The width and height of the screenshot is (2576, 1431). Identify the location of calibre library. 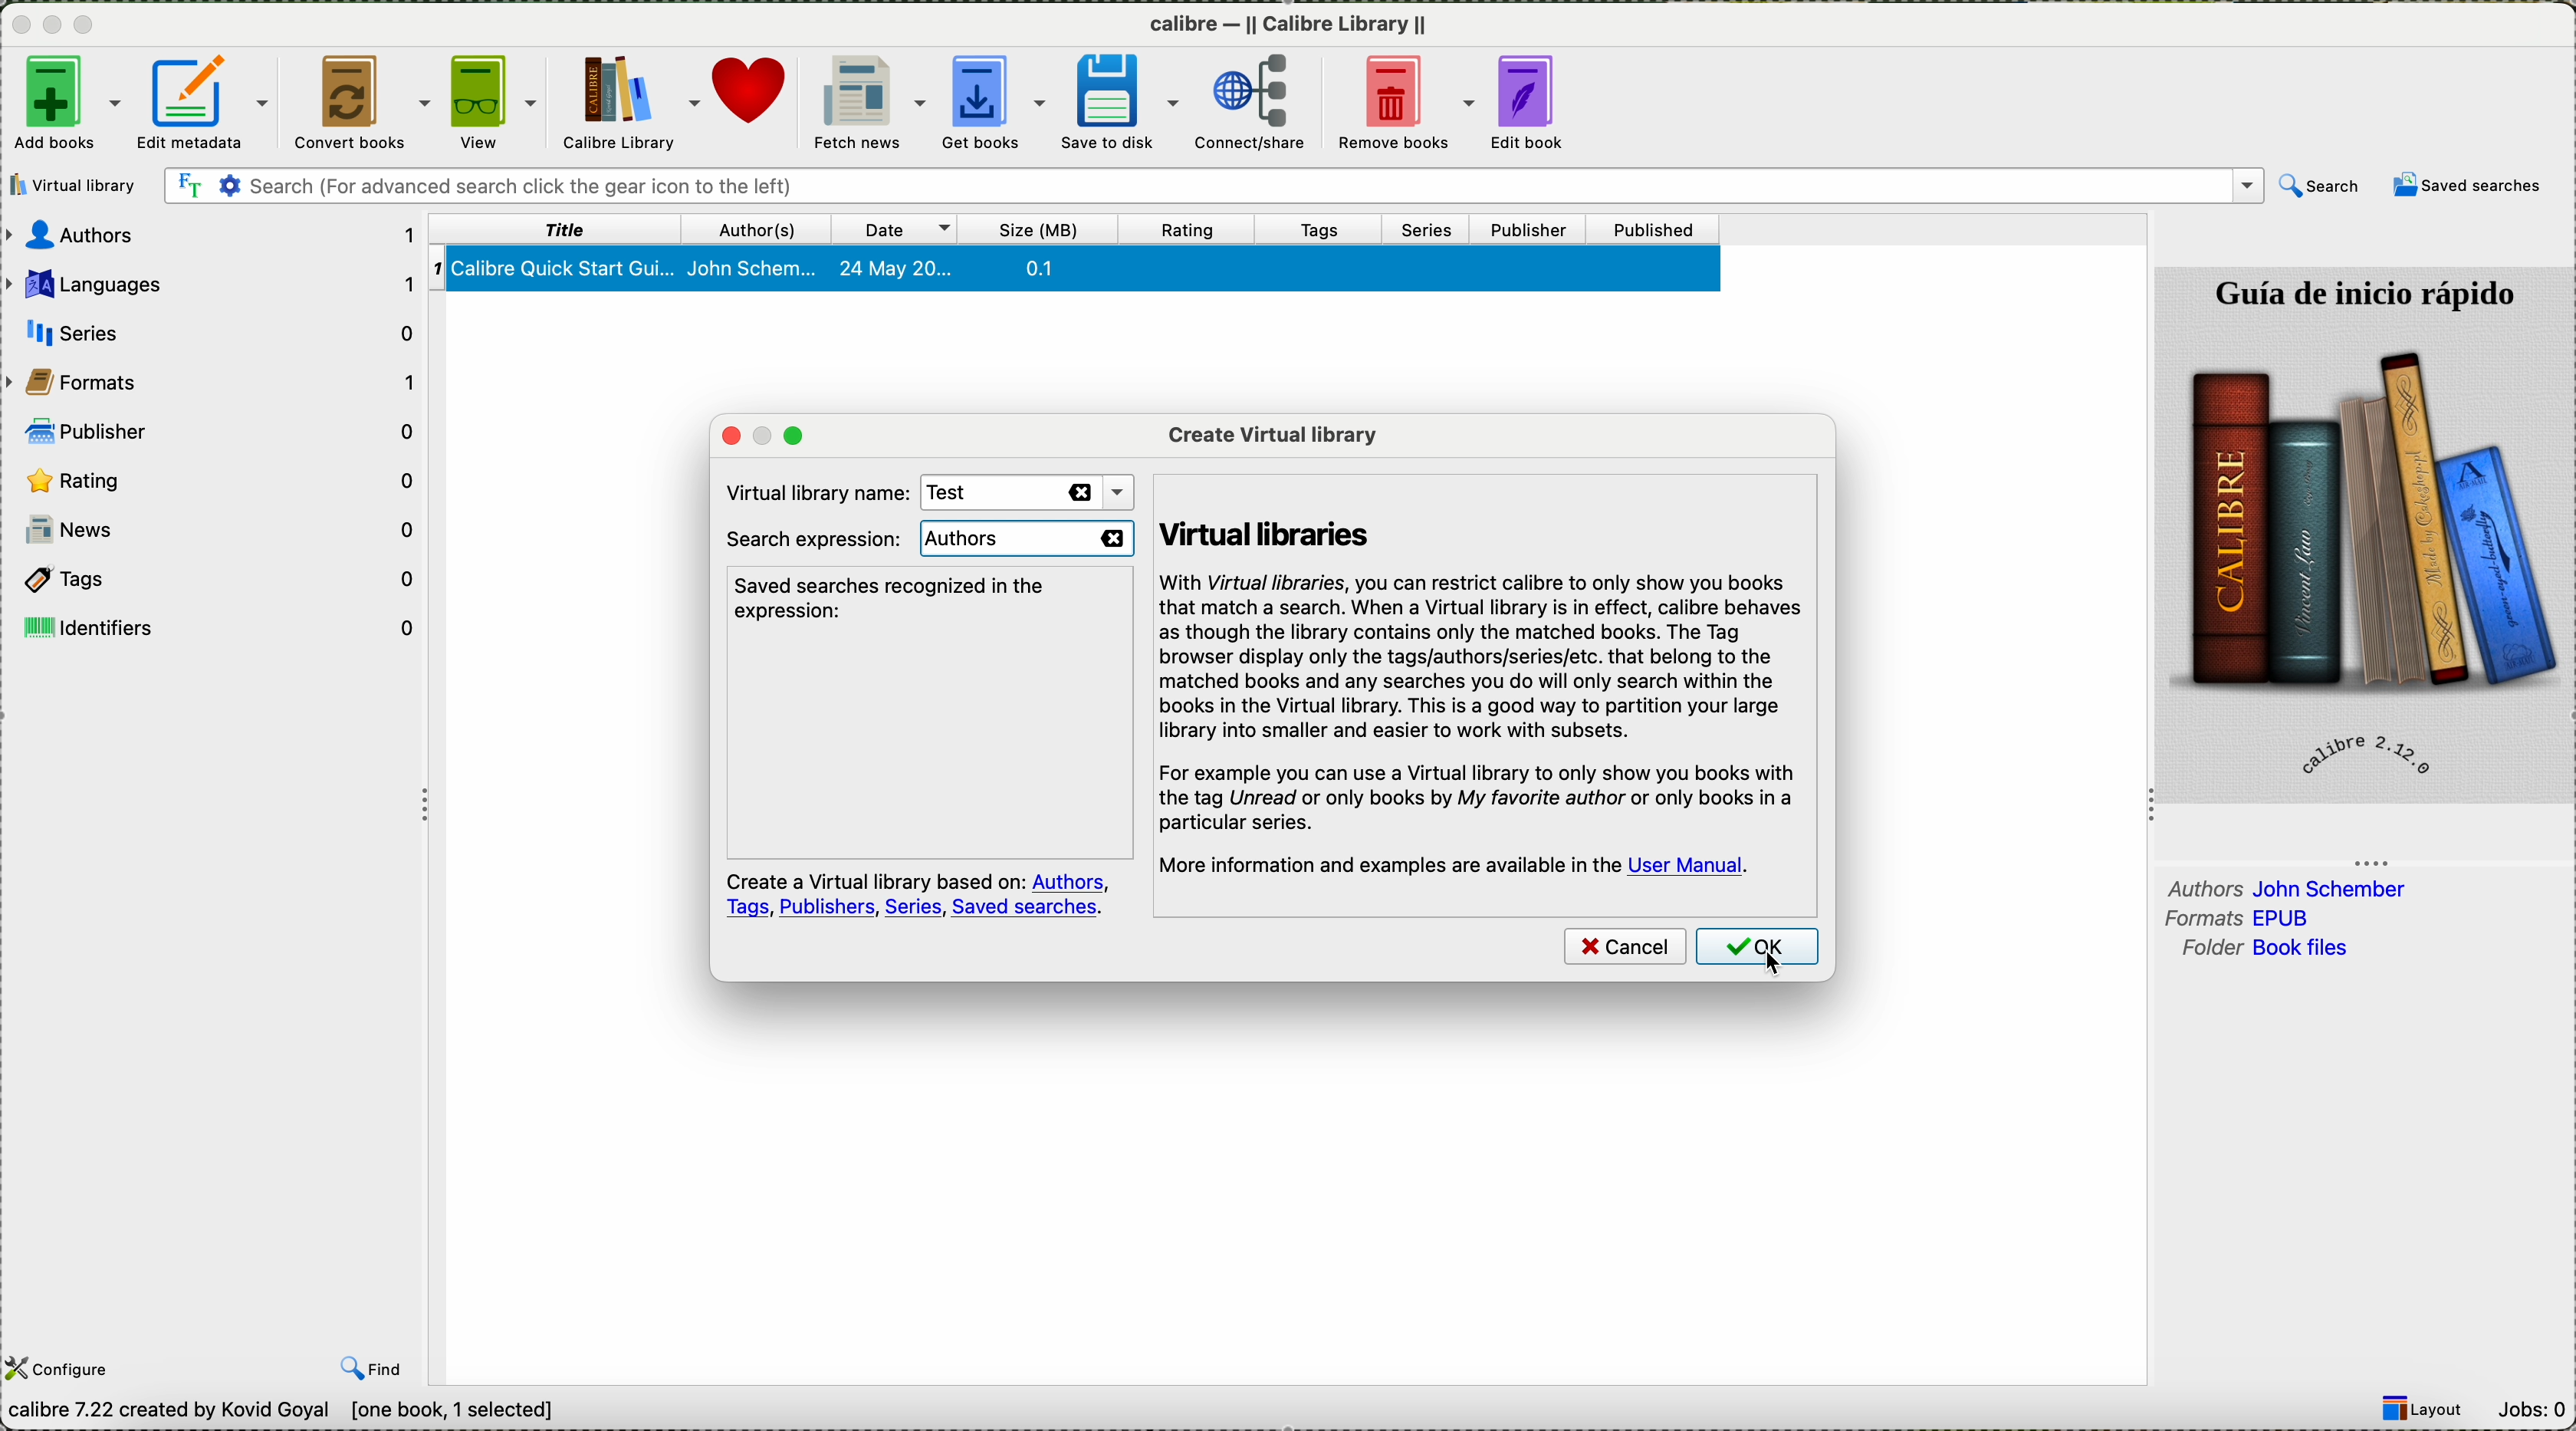
(629, 103).